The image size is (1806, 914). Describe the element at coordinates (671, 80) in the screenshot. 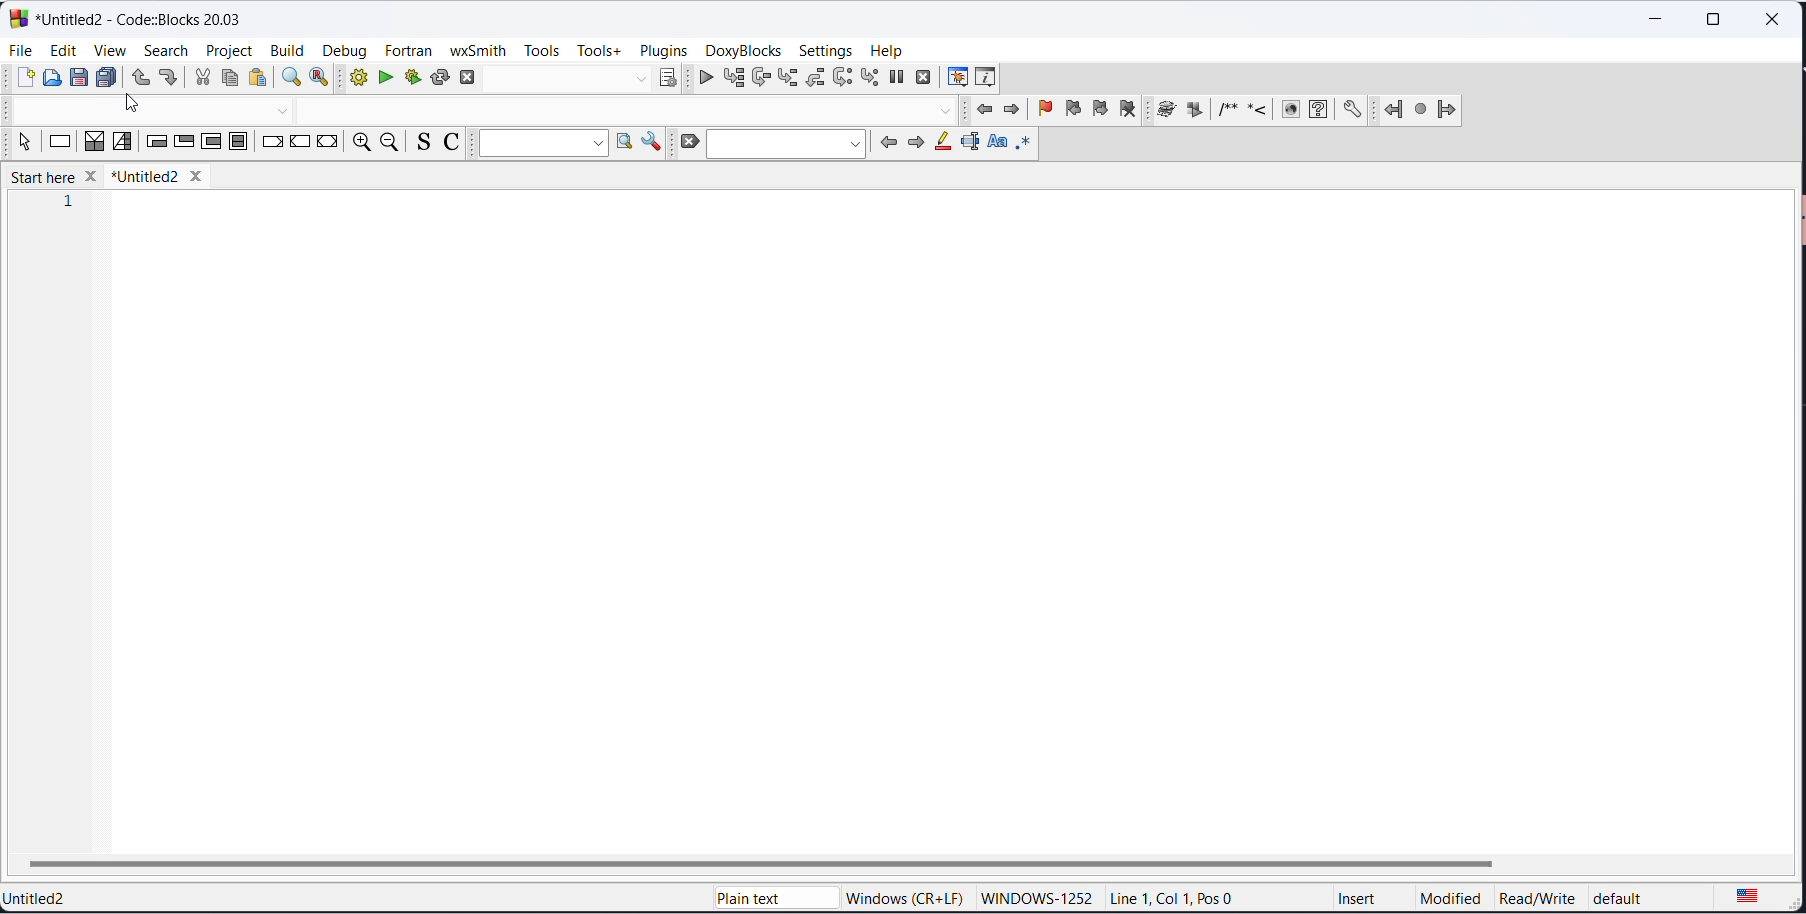

I see `target dialog` at that location.